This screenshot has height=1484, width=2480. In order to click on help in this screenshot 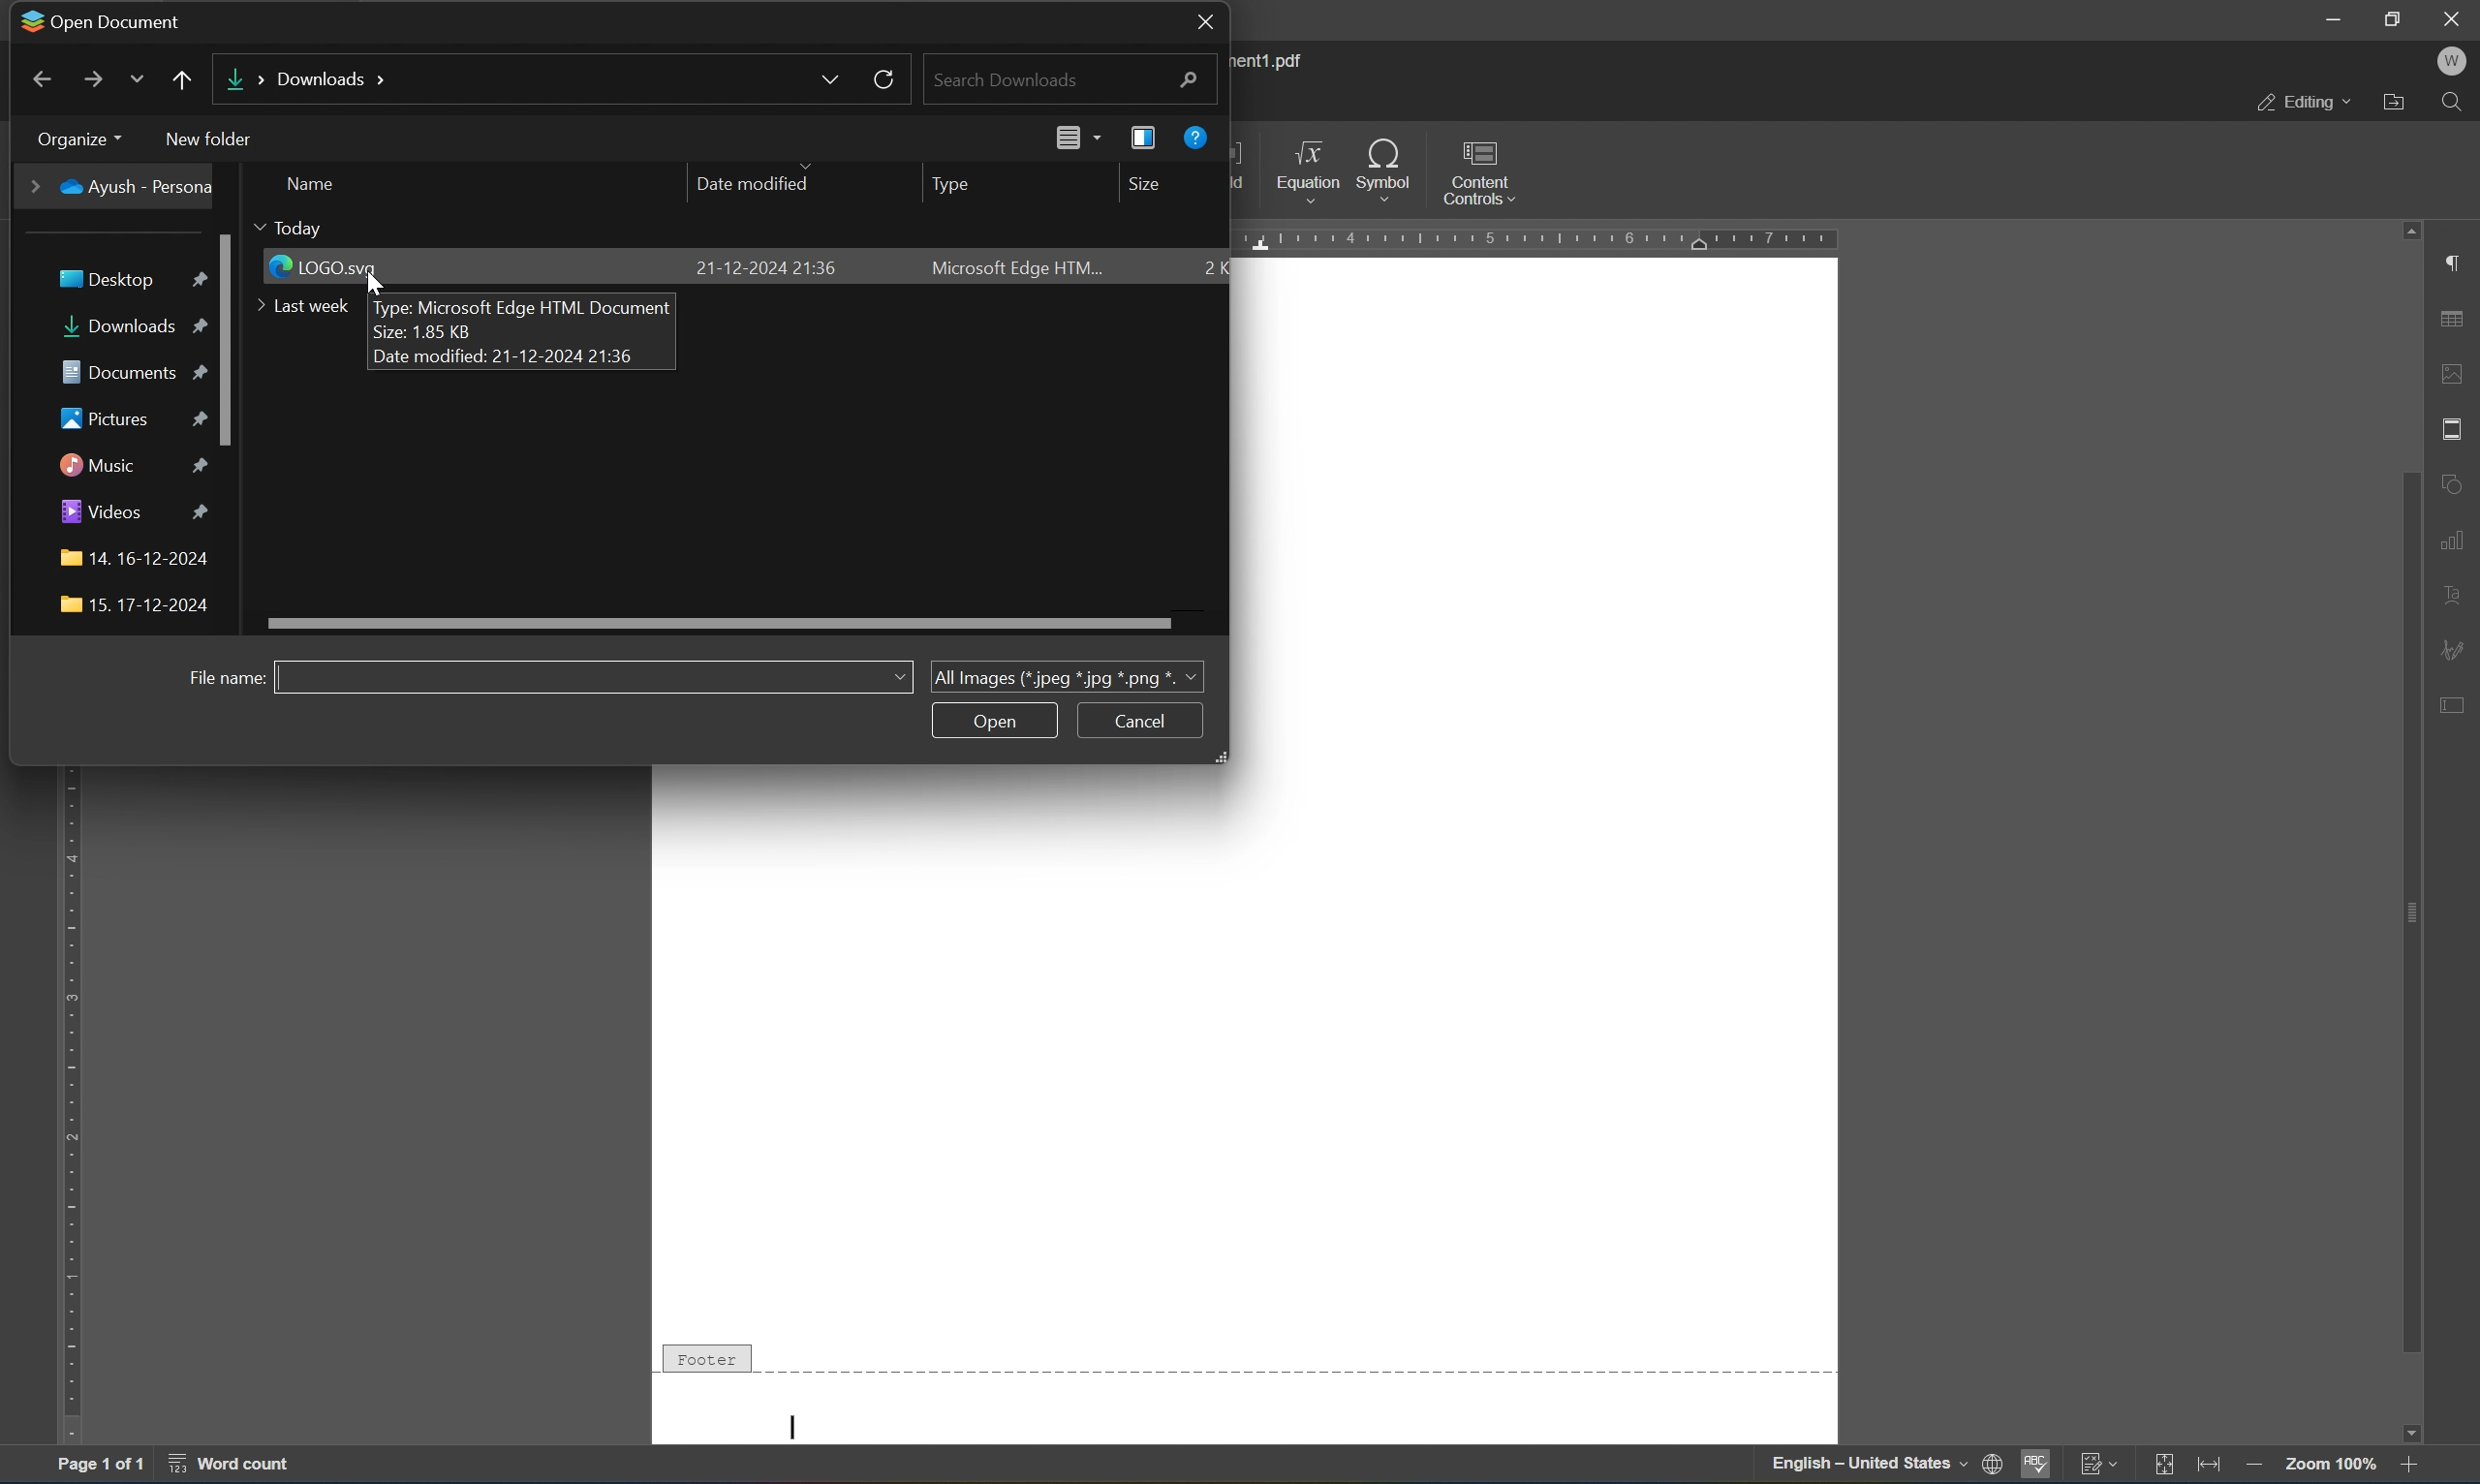, I will do `click(1197, 141)`.